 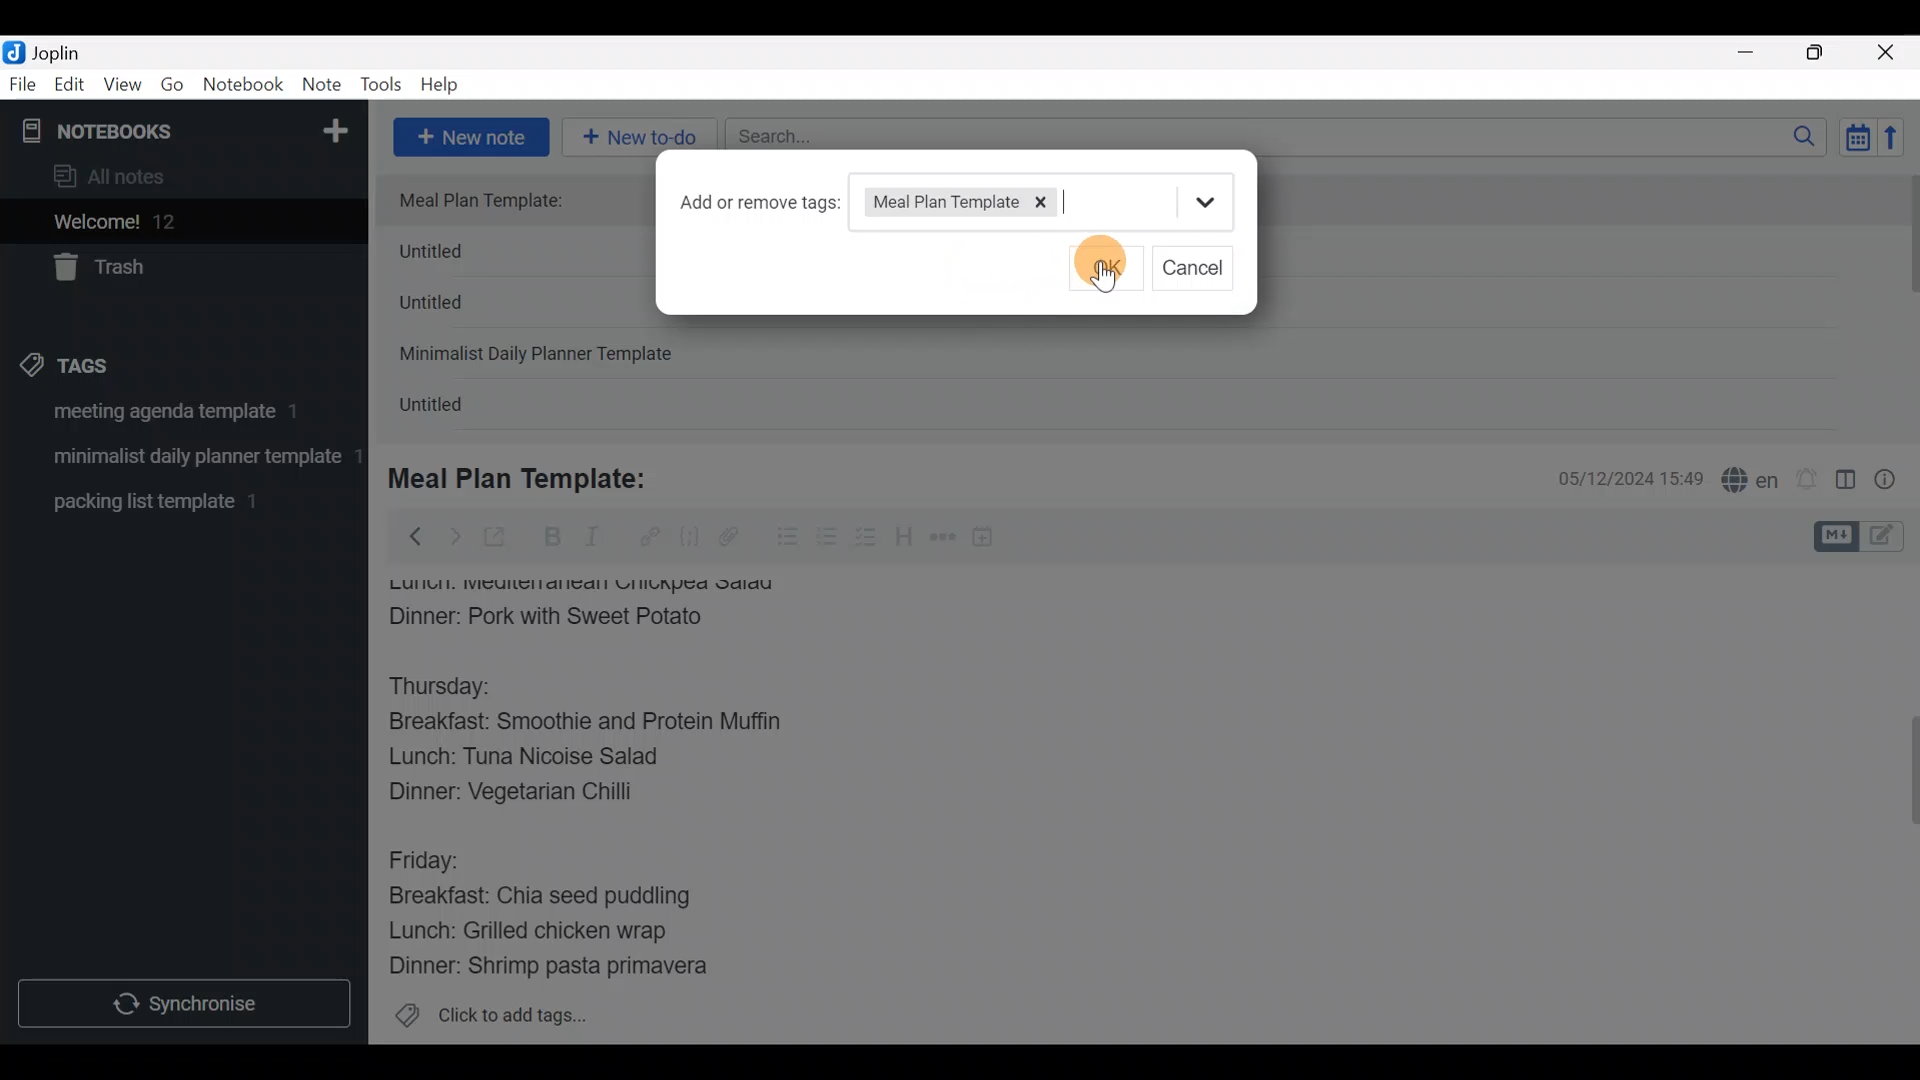 I want to click on Meal Plan Template:, so click(x=530, y=476).